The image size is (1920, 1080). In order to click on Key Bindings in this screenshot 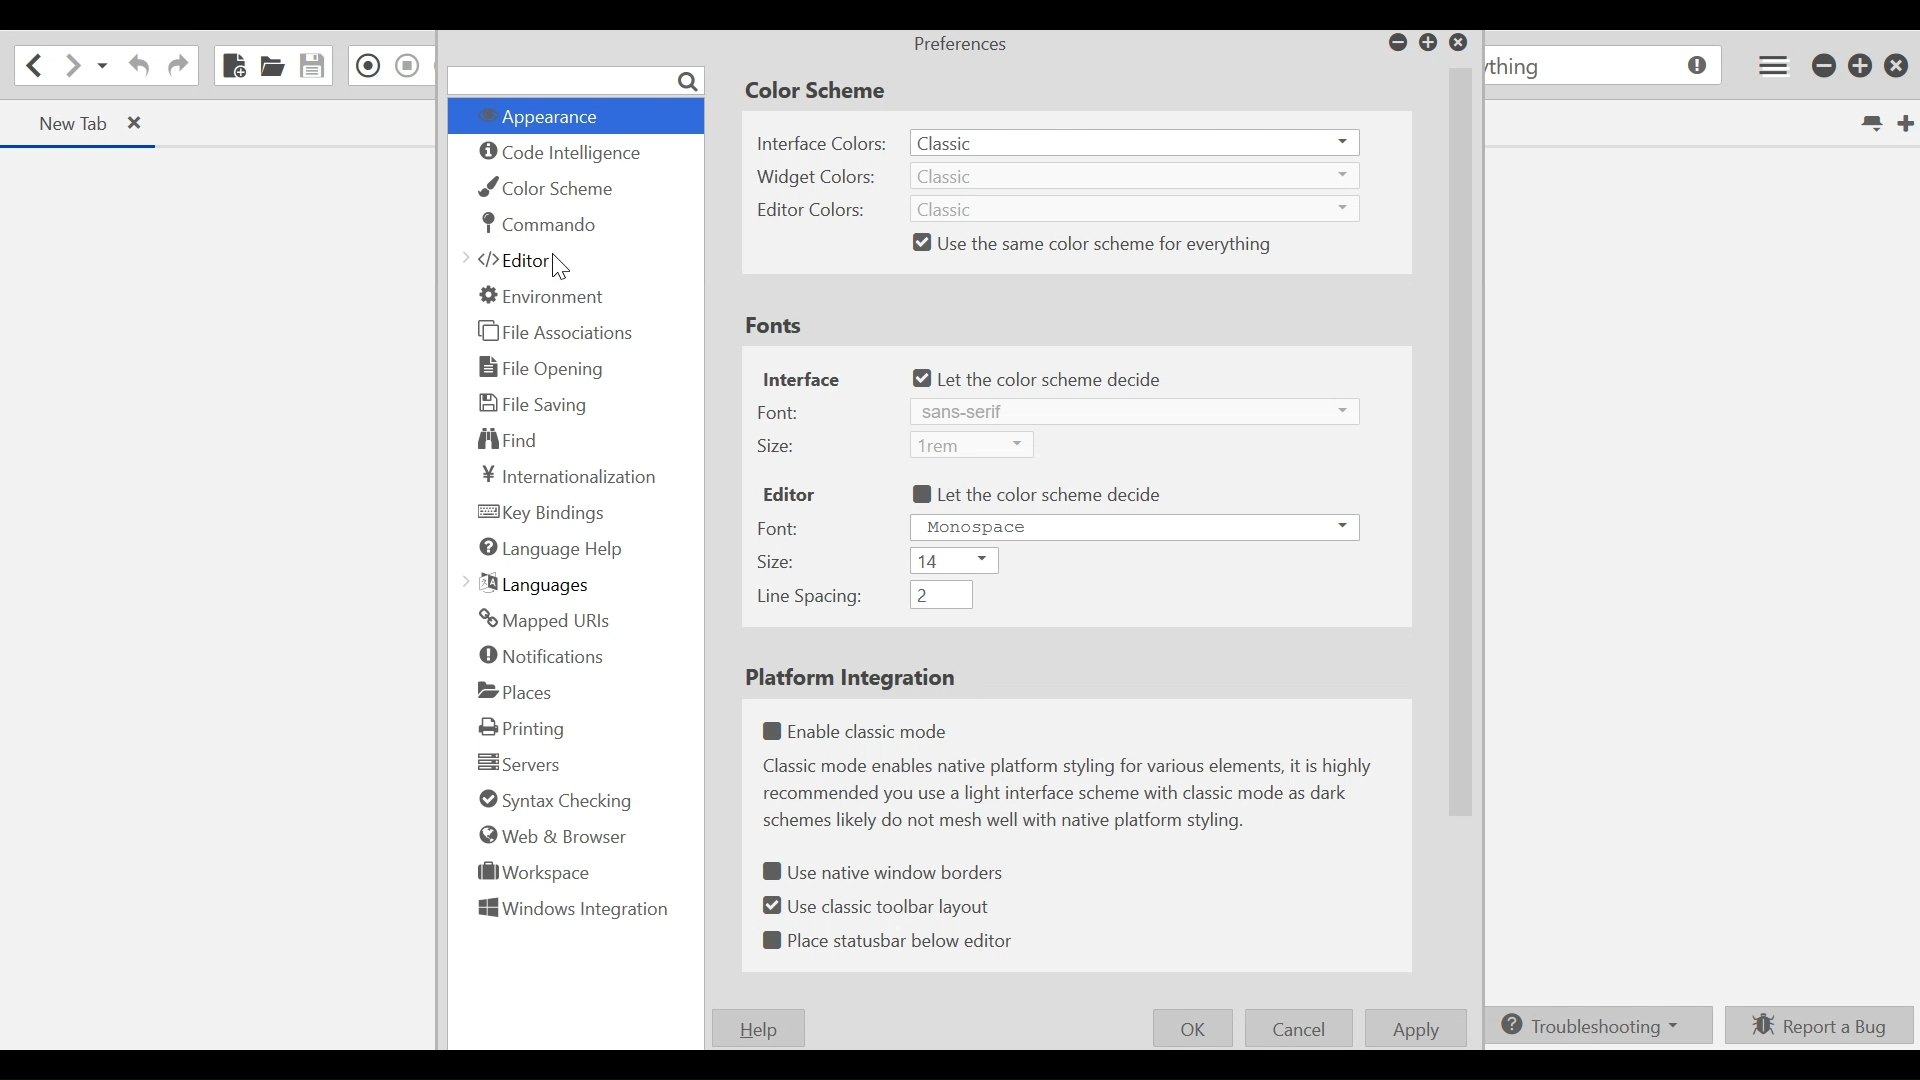, I will do `click(545, 514)`.